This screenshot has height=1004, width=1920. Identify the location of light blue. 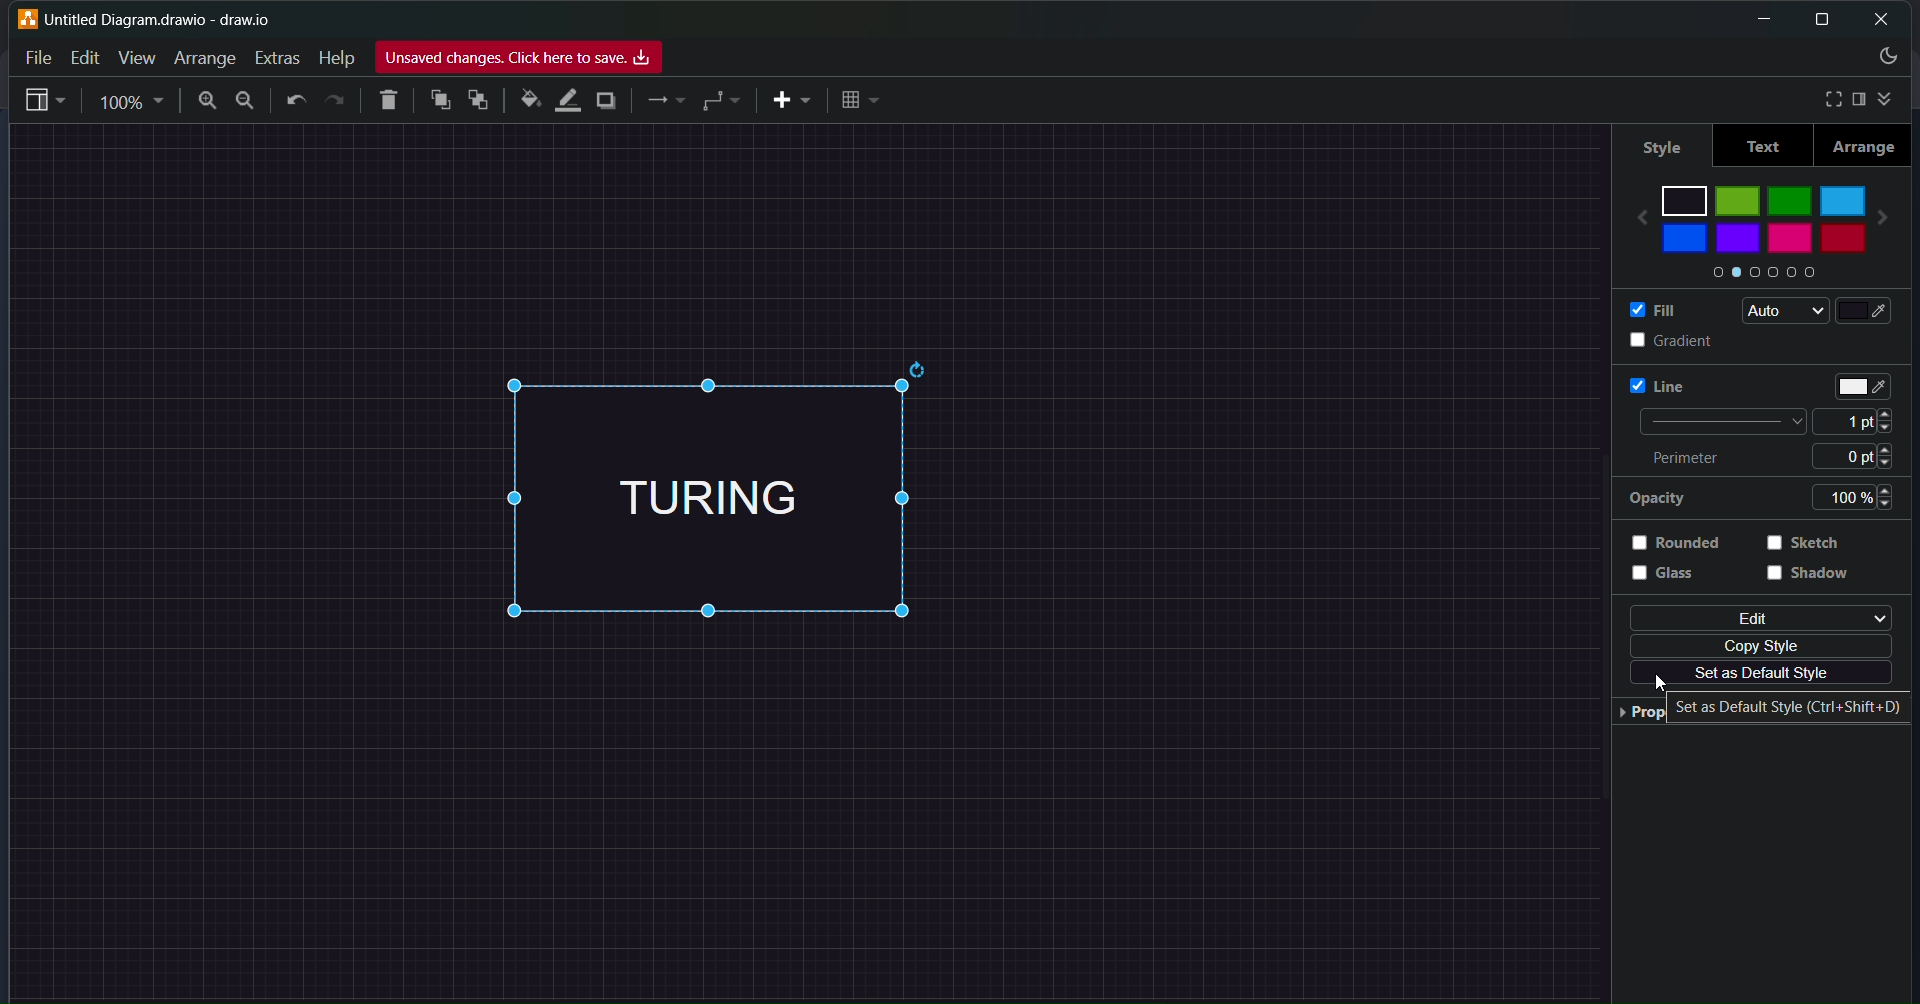
(1844, 197).